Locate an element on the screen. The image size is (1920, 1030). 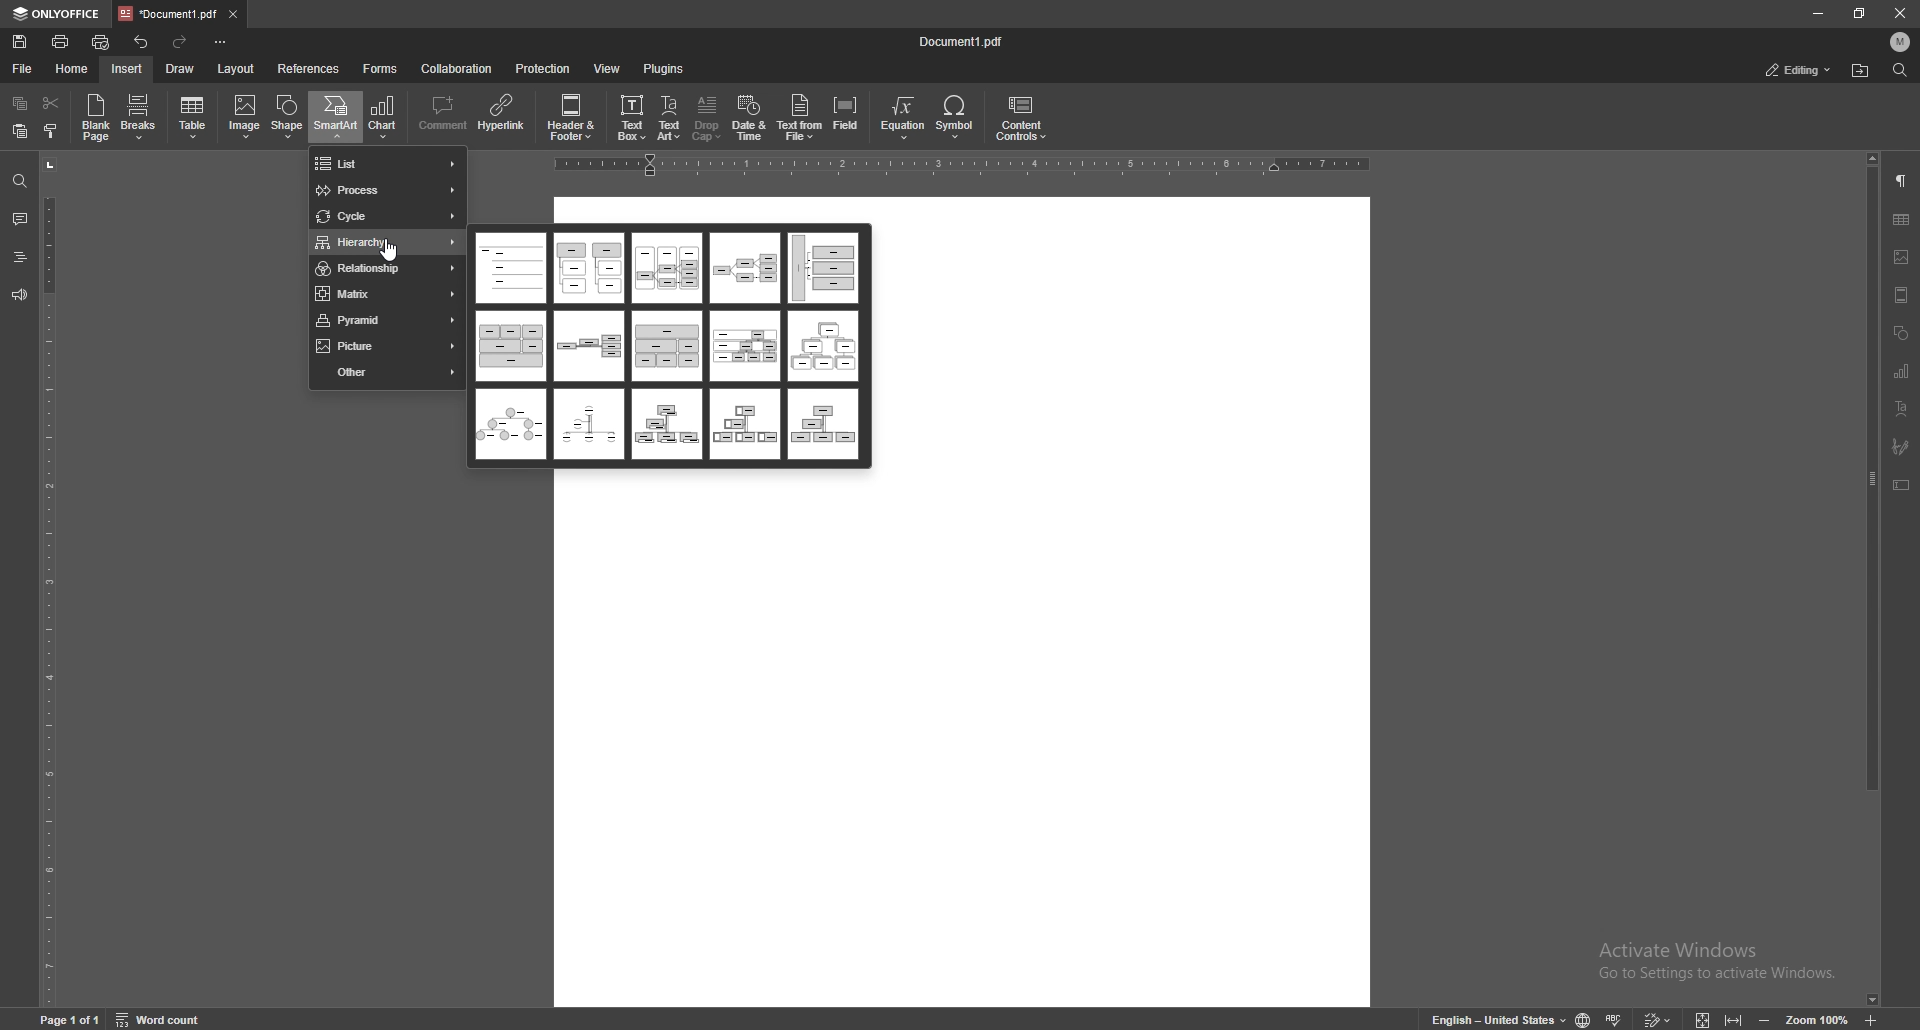
paste is located at coordinates (20, 130).